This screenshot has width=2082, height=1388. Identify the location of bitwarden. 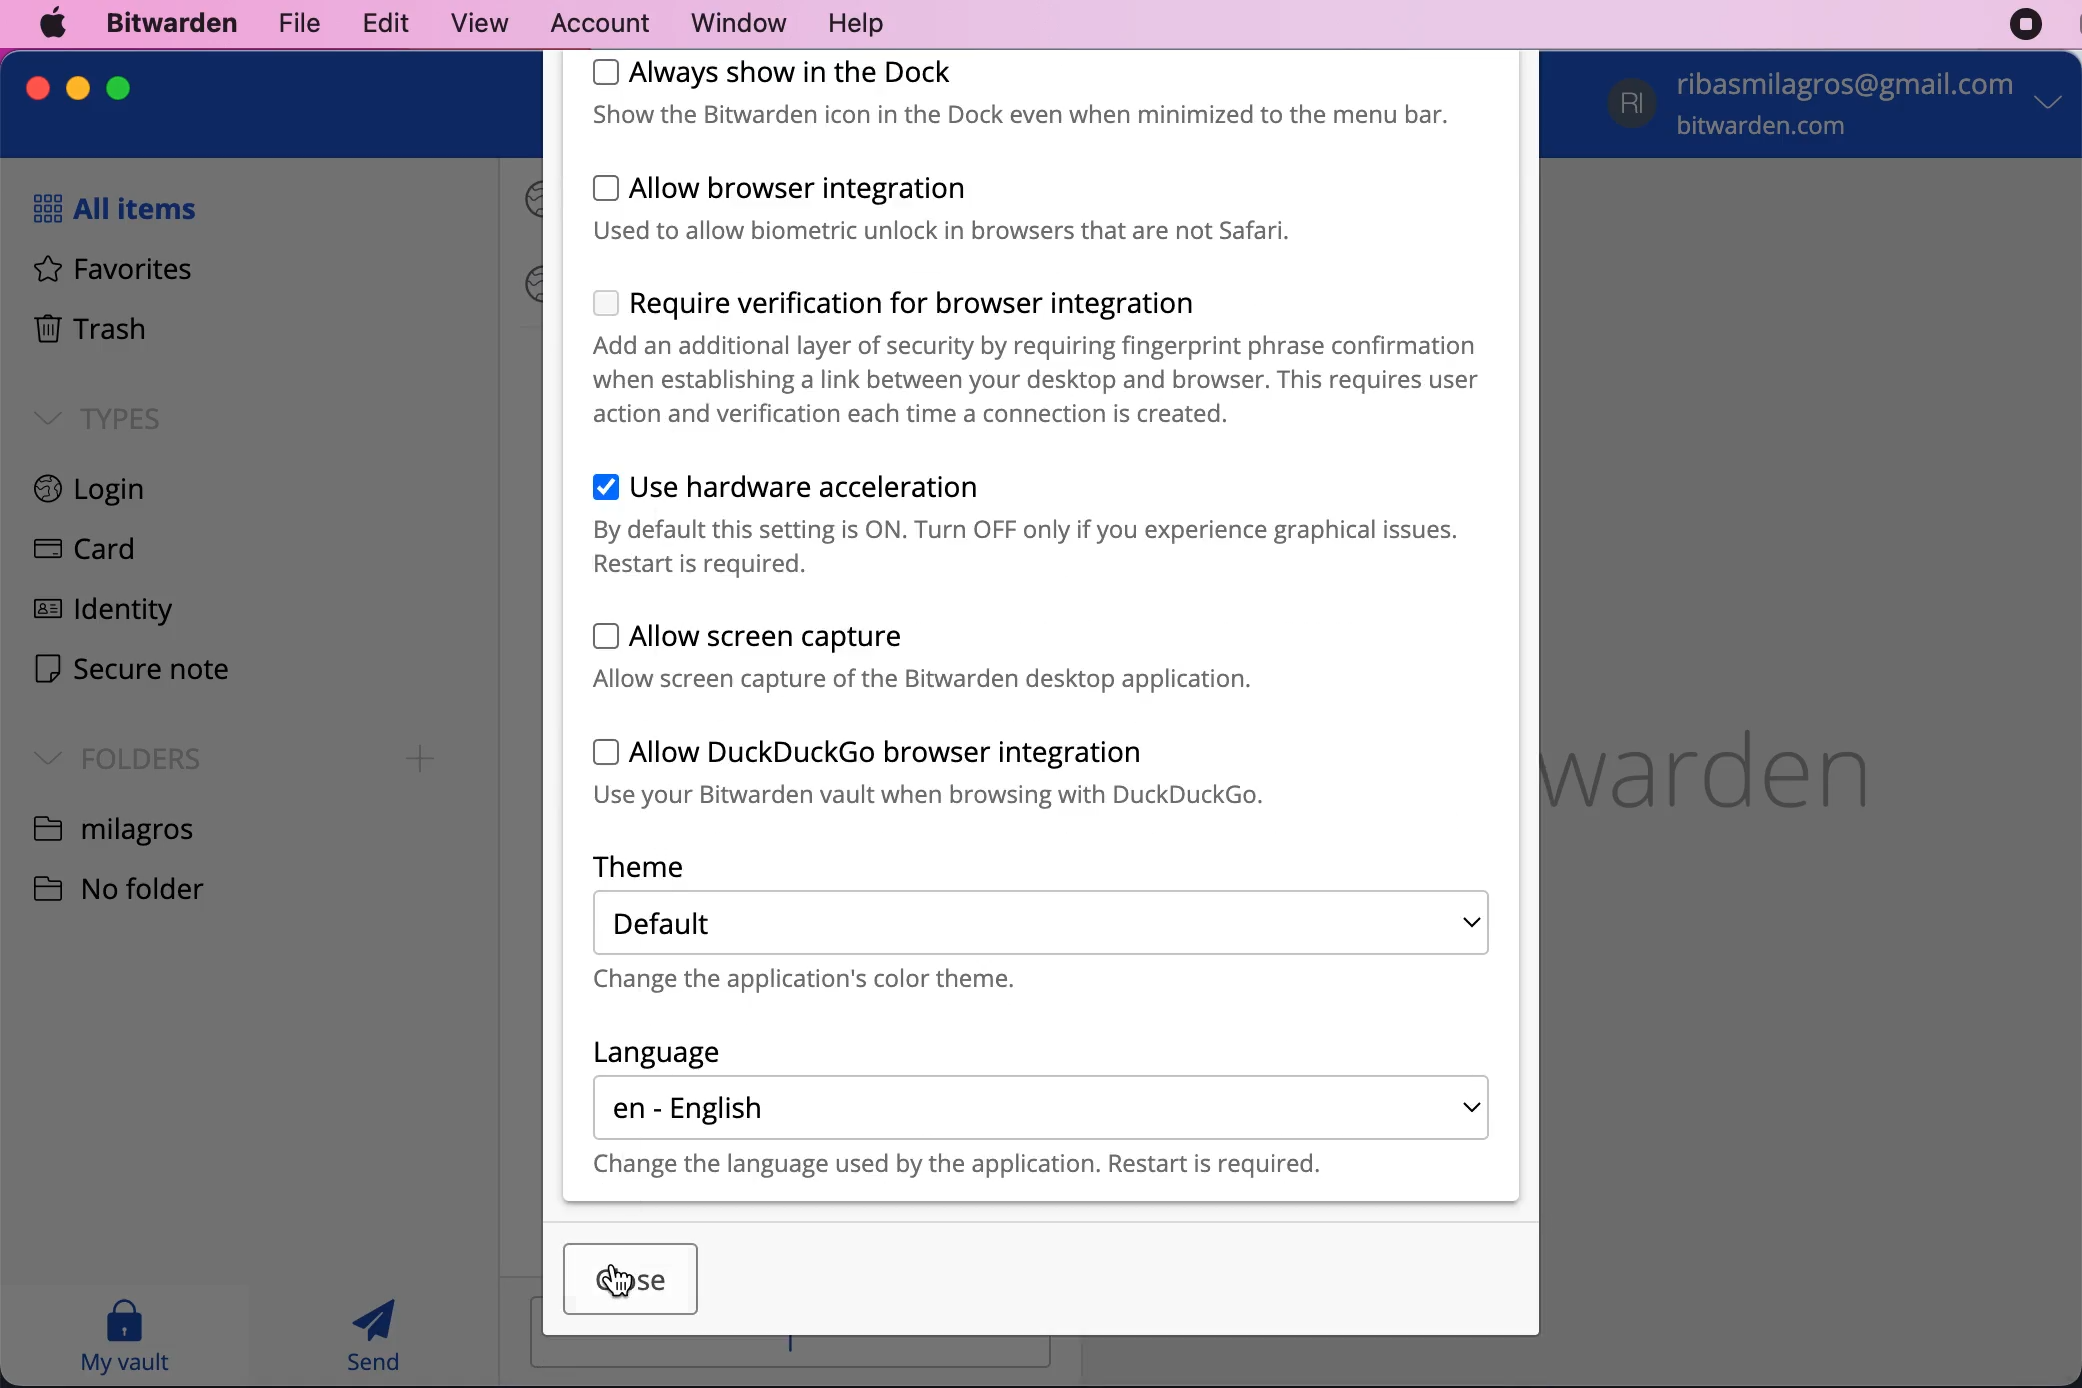
(167, 25).